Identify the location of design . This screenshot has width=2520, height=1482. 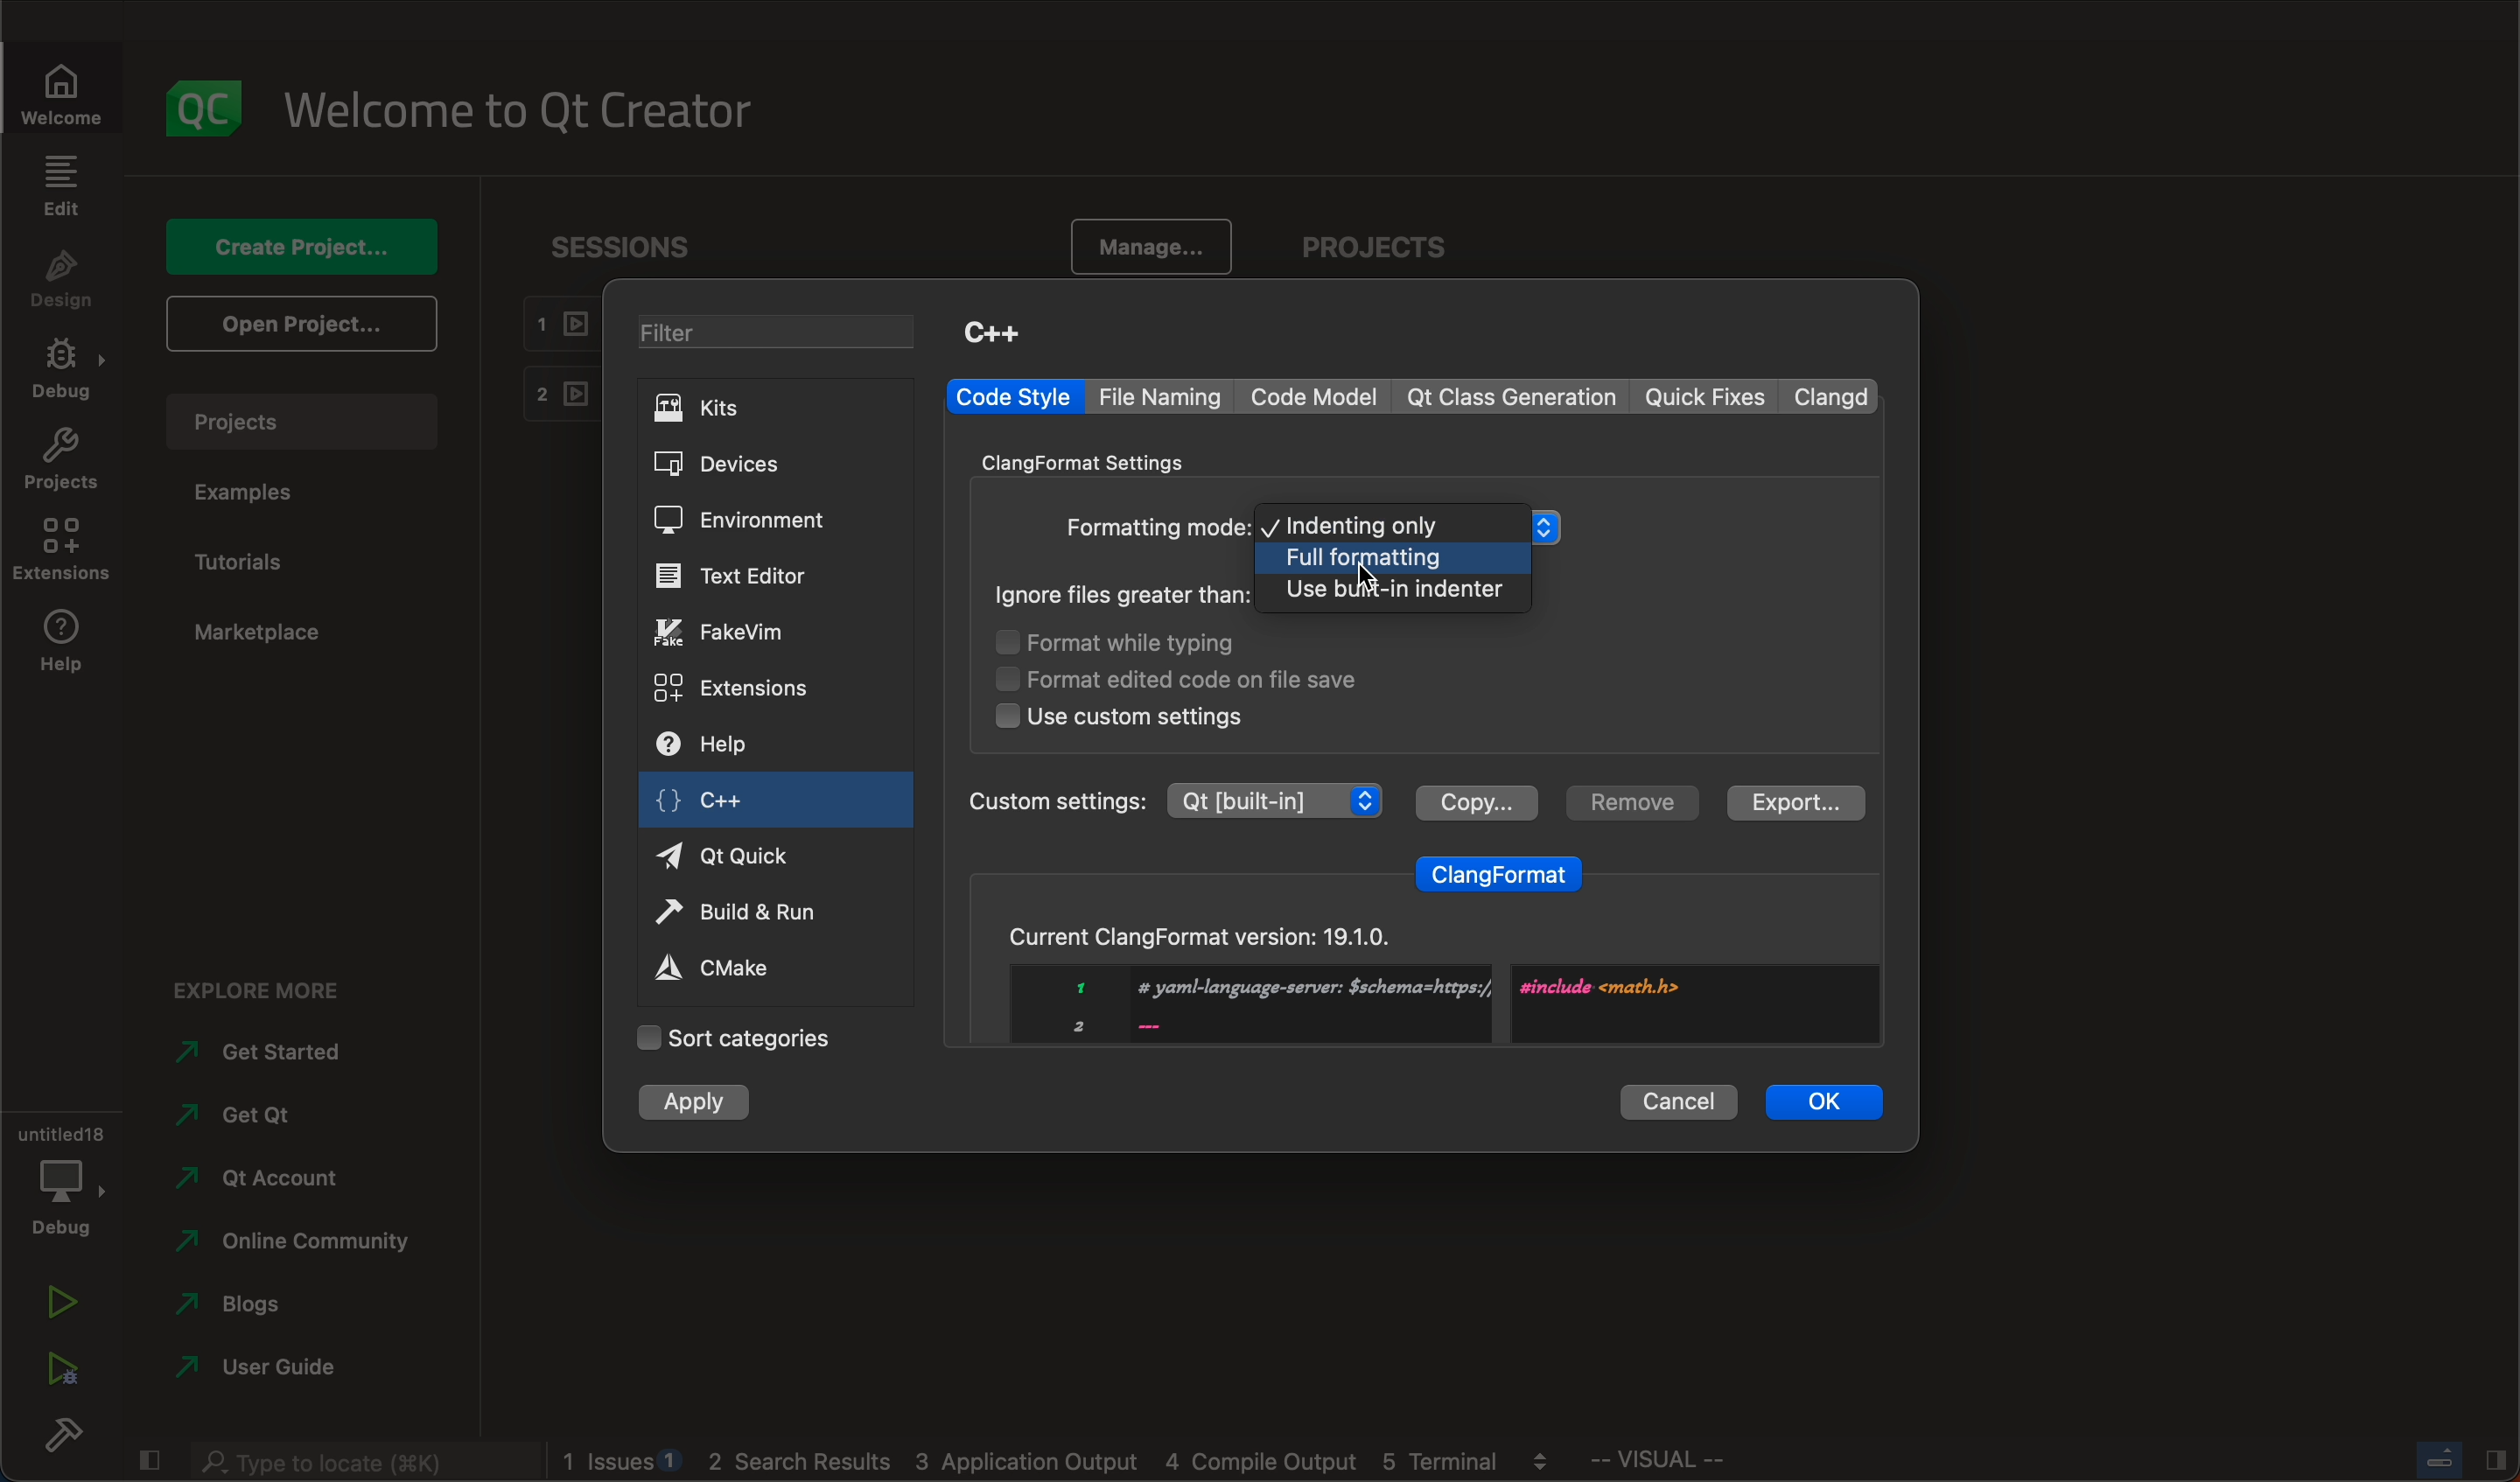
(62, 281).